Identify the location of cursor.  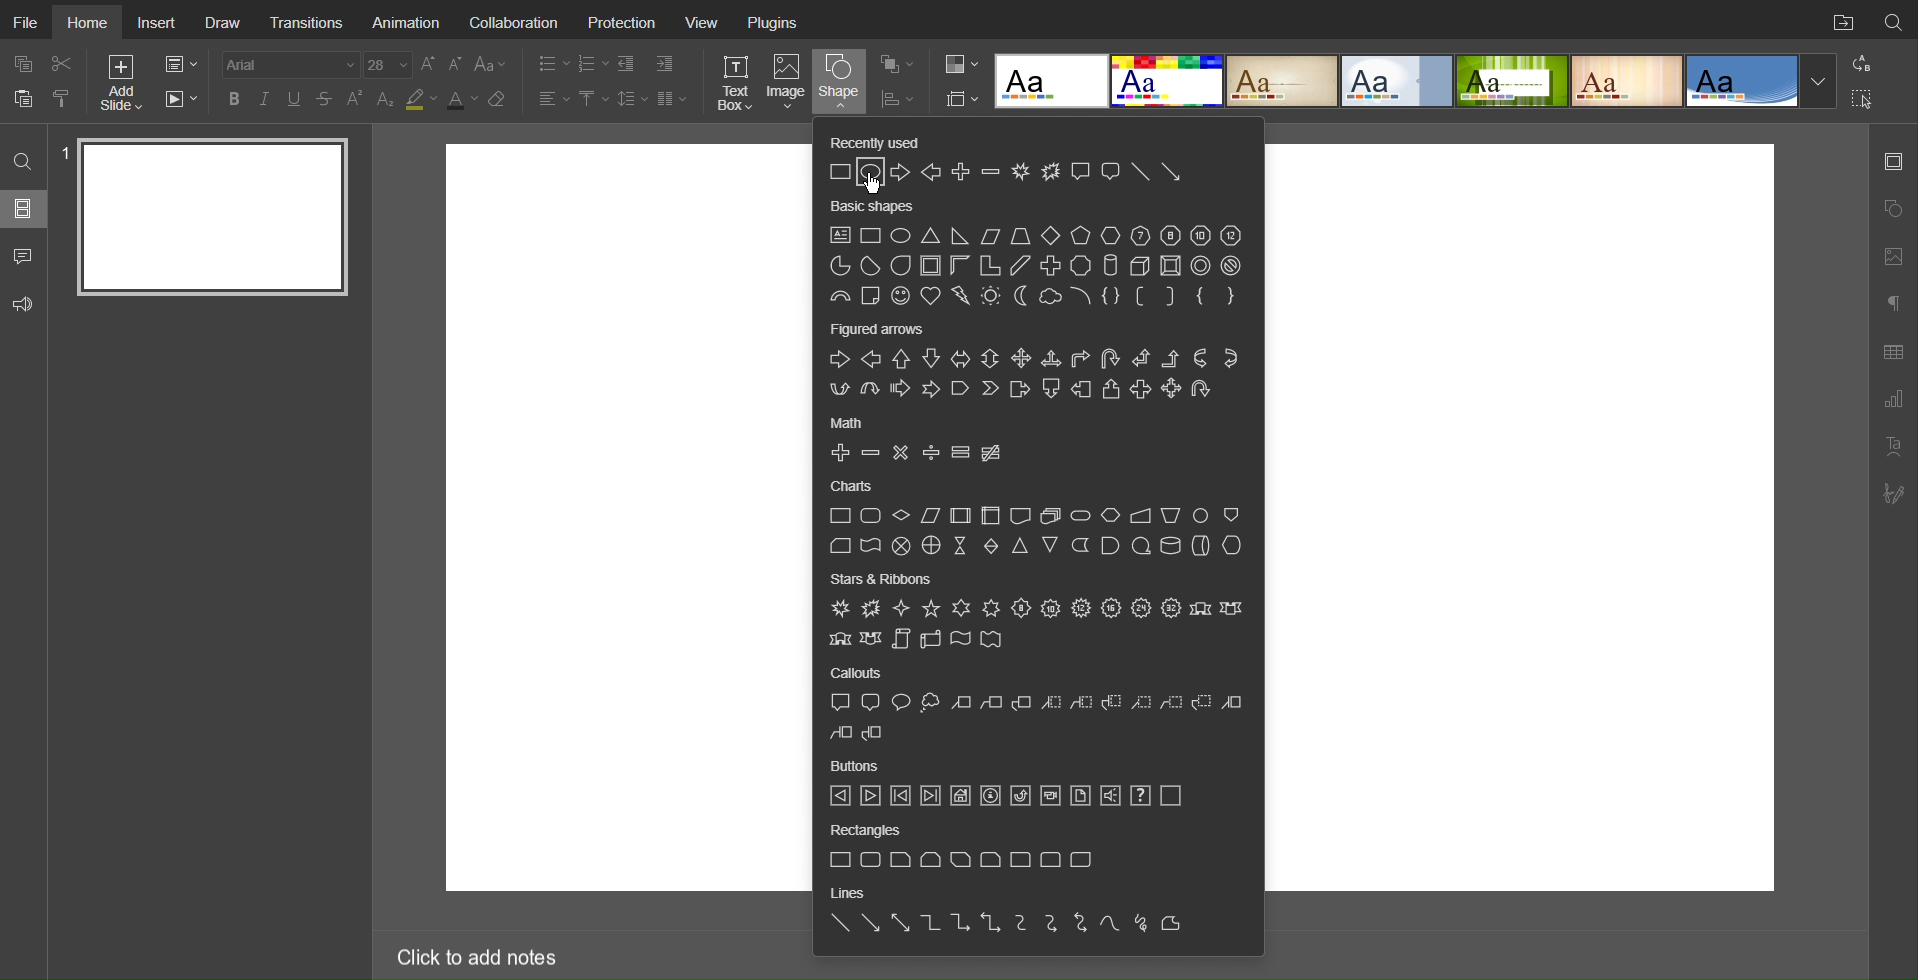
(874, 184).